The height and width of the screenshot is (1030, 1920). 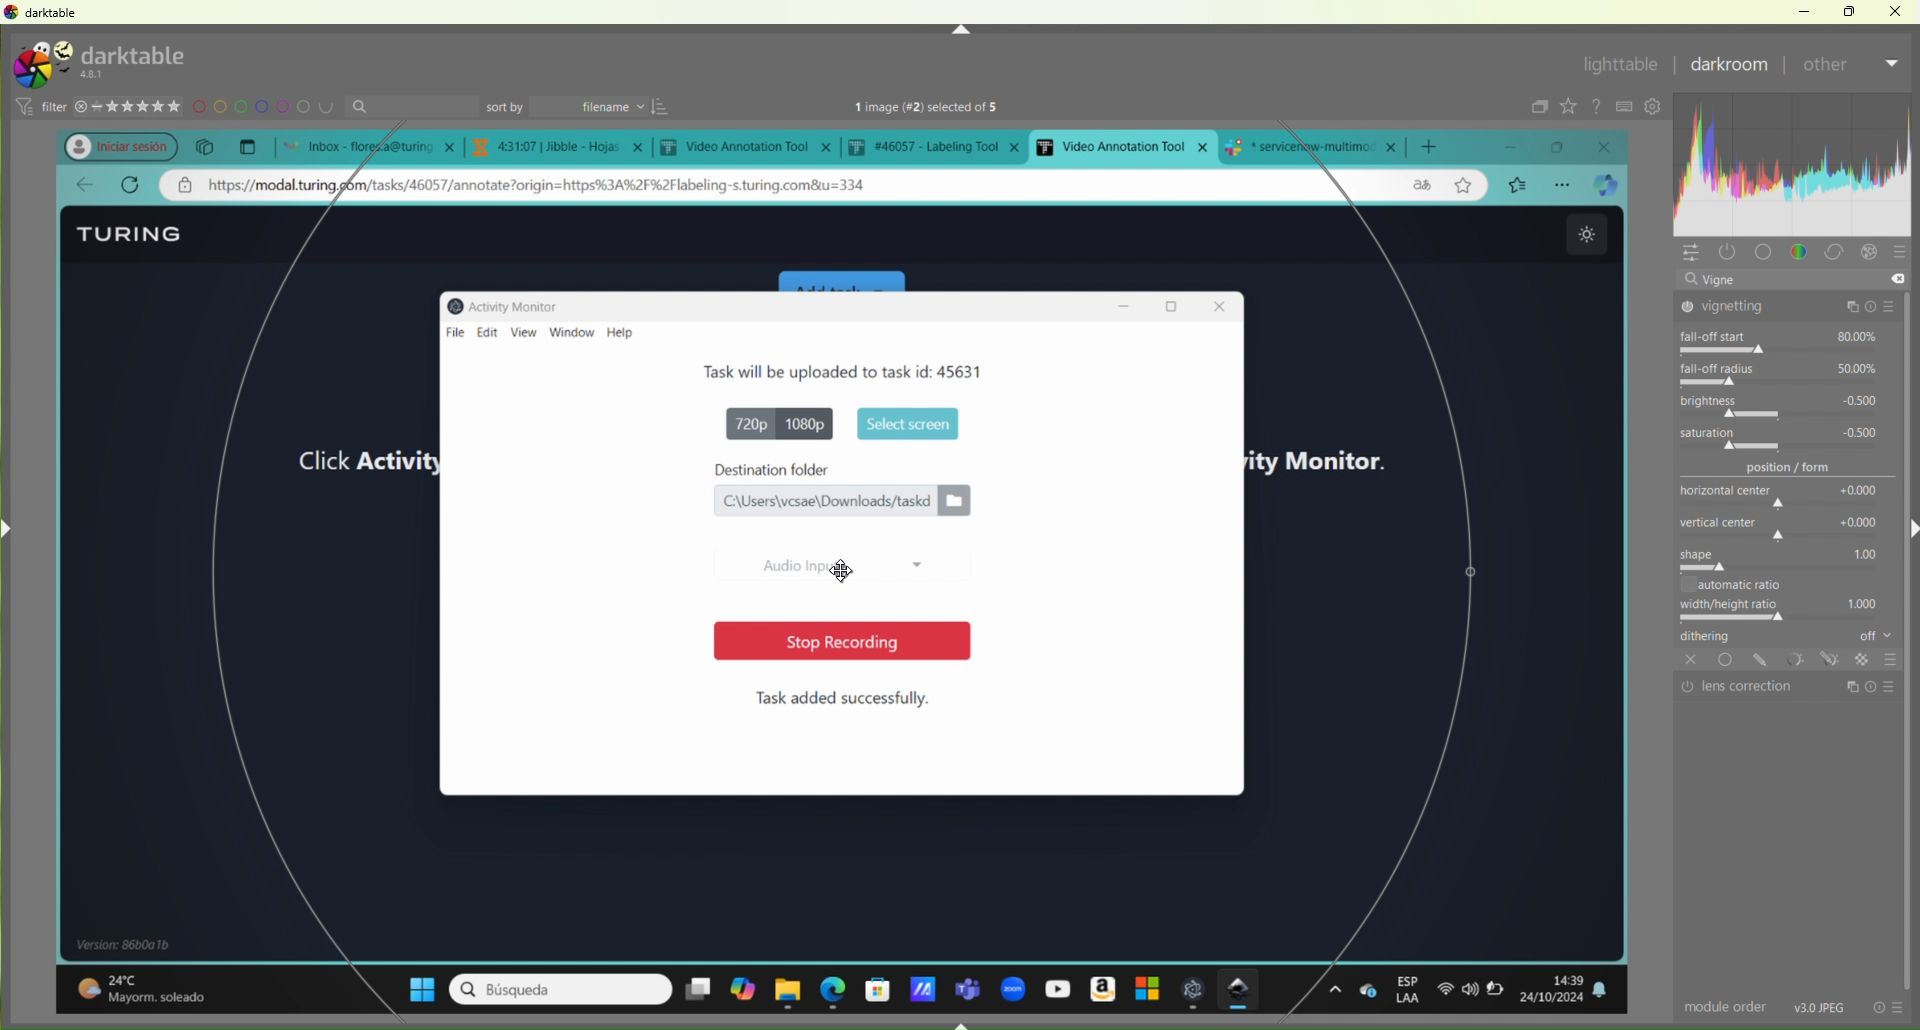 I want to click on New tab, so click(x=247, y=145).